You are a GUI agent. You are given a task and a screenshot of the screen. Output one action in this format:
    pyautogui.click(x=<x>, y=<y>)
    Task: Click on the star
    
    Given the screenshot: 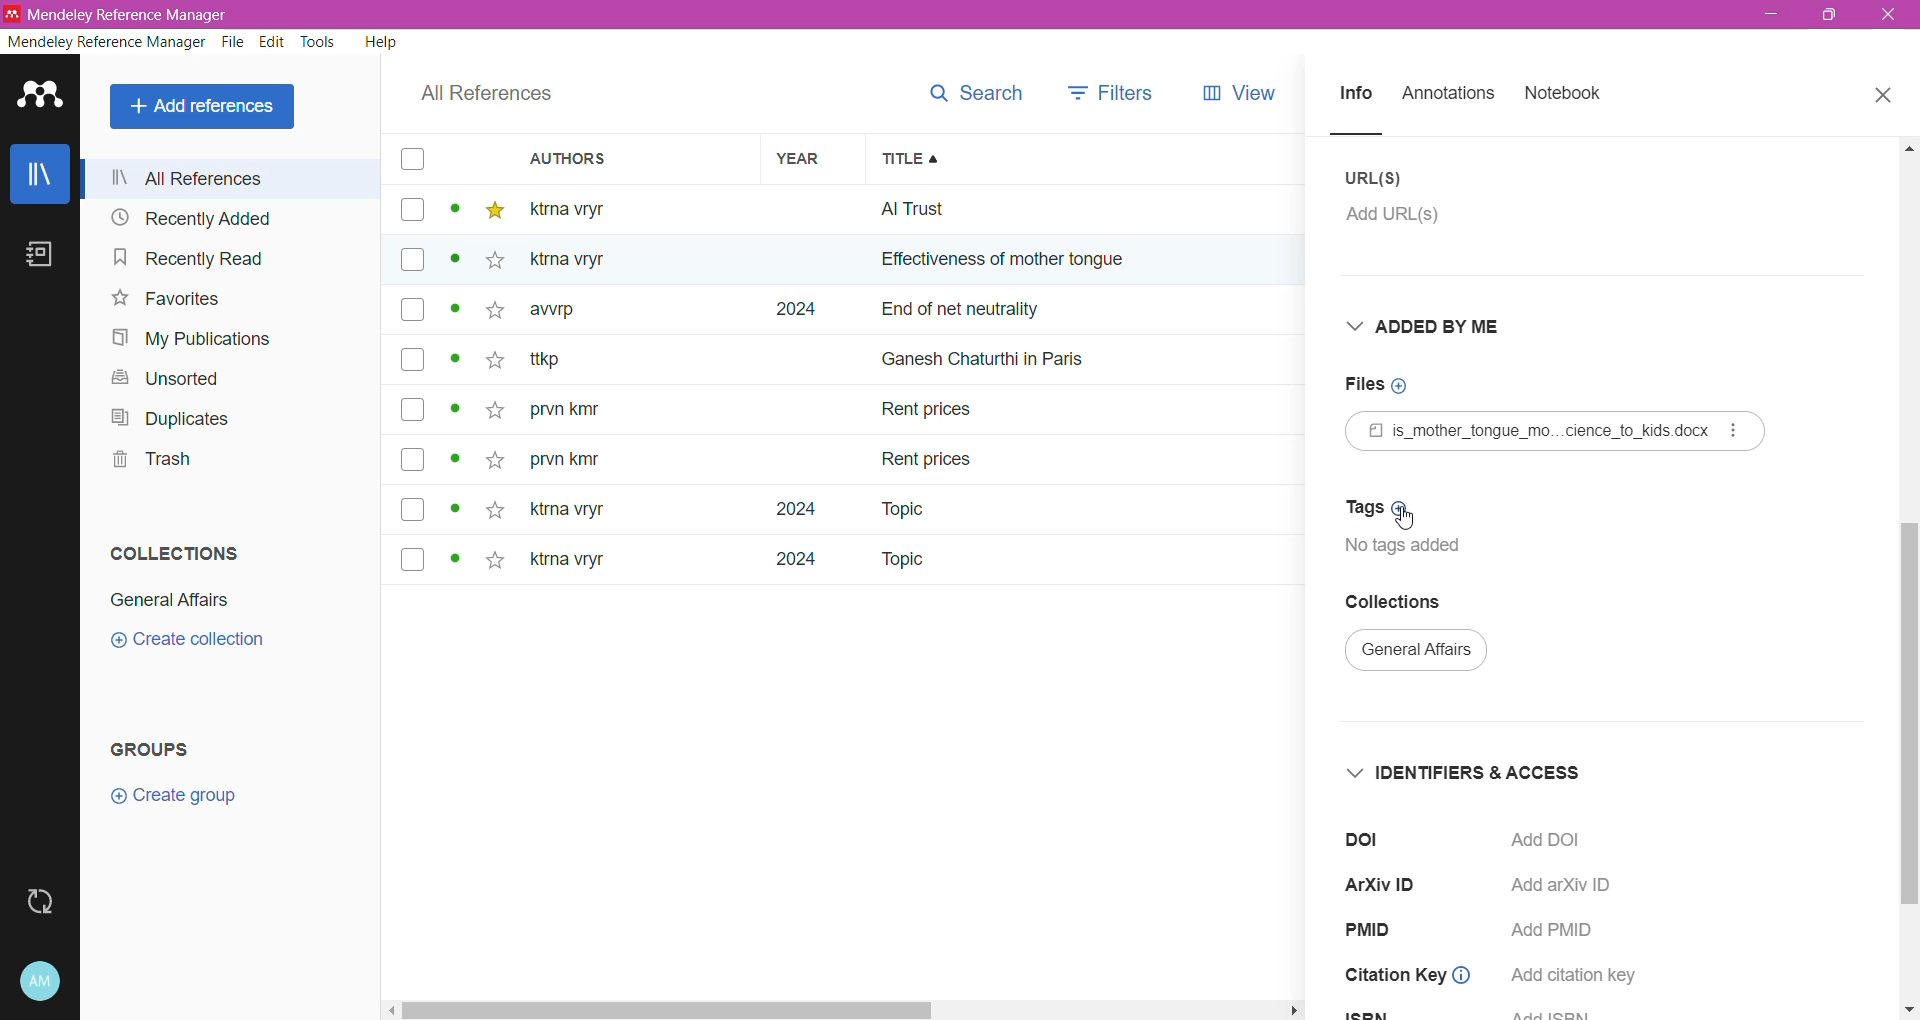 What is the action you would take?
    pyautogui.click(x=488, y=317)
    